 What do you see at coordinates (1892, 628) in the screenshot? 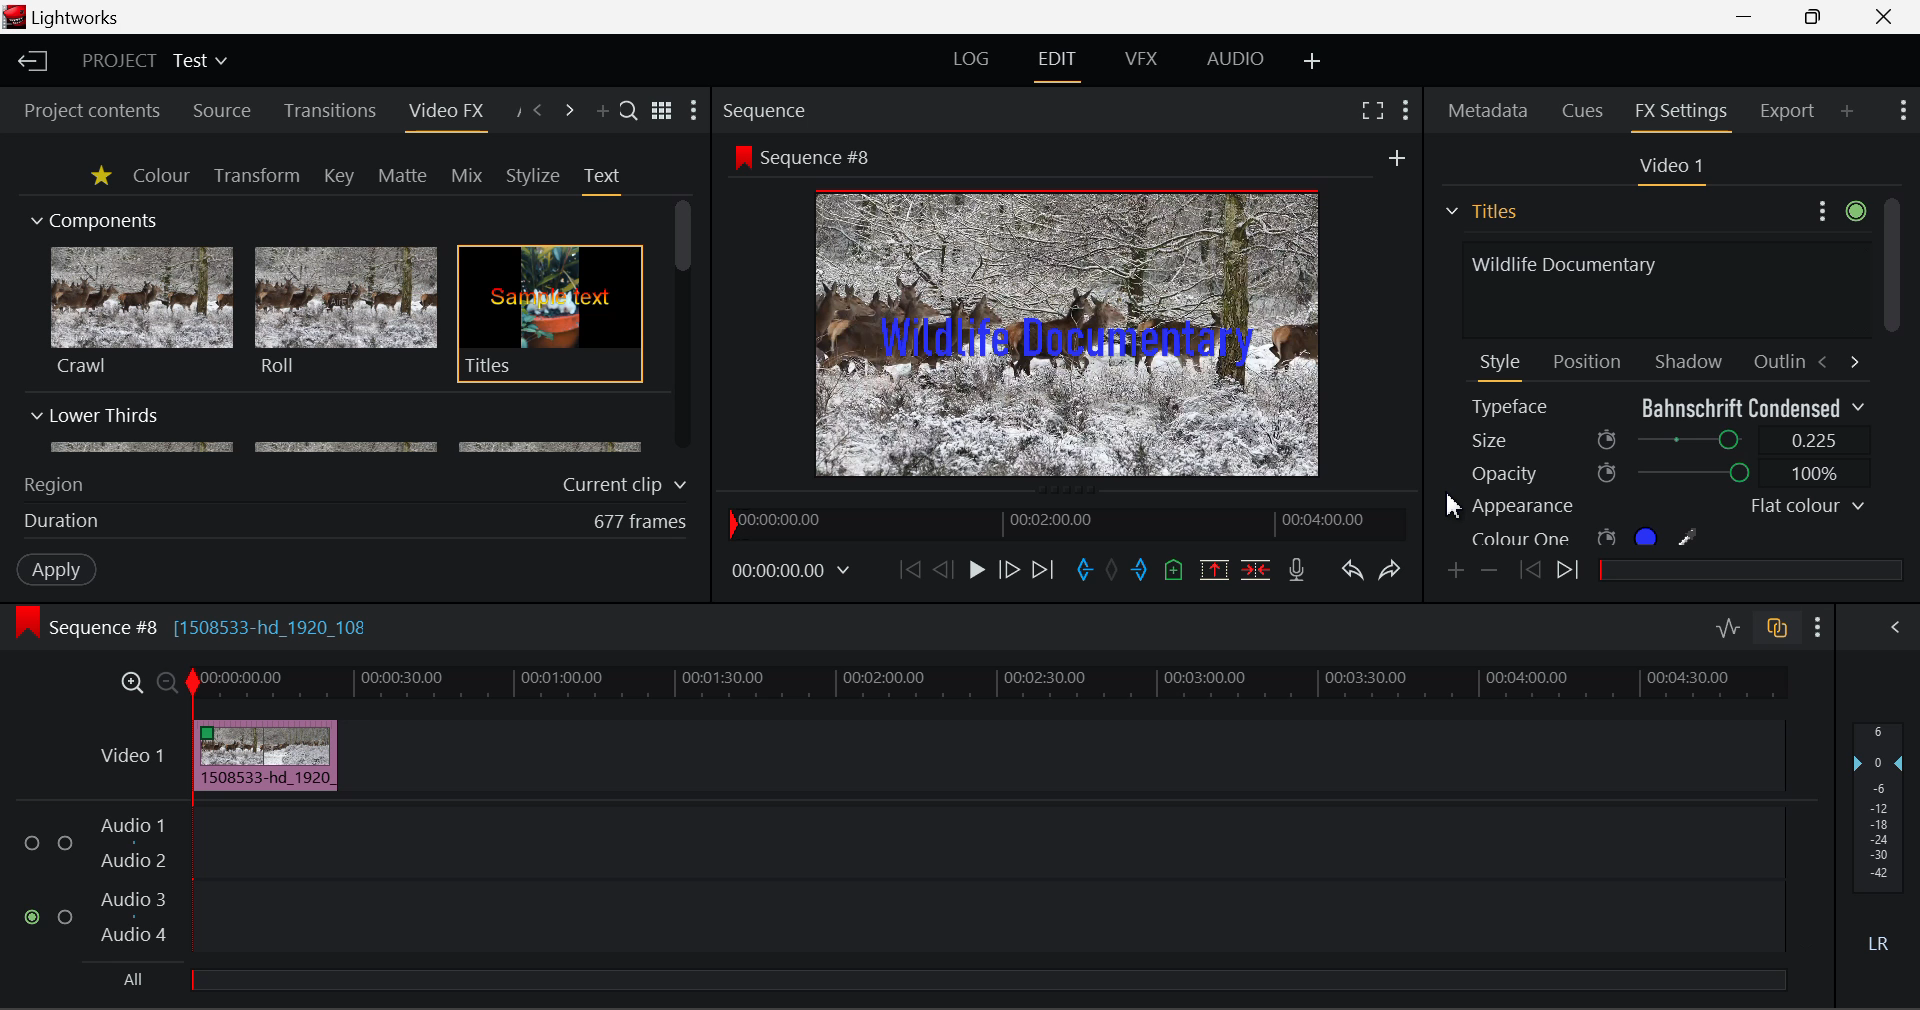
I see `Show Audio Mix` at bounding box center [1892, 628].